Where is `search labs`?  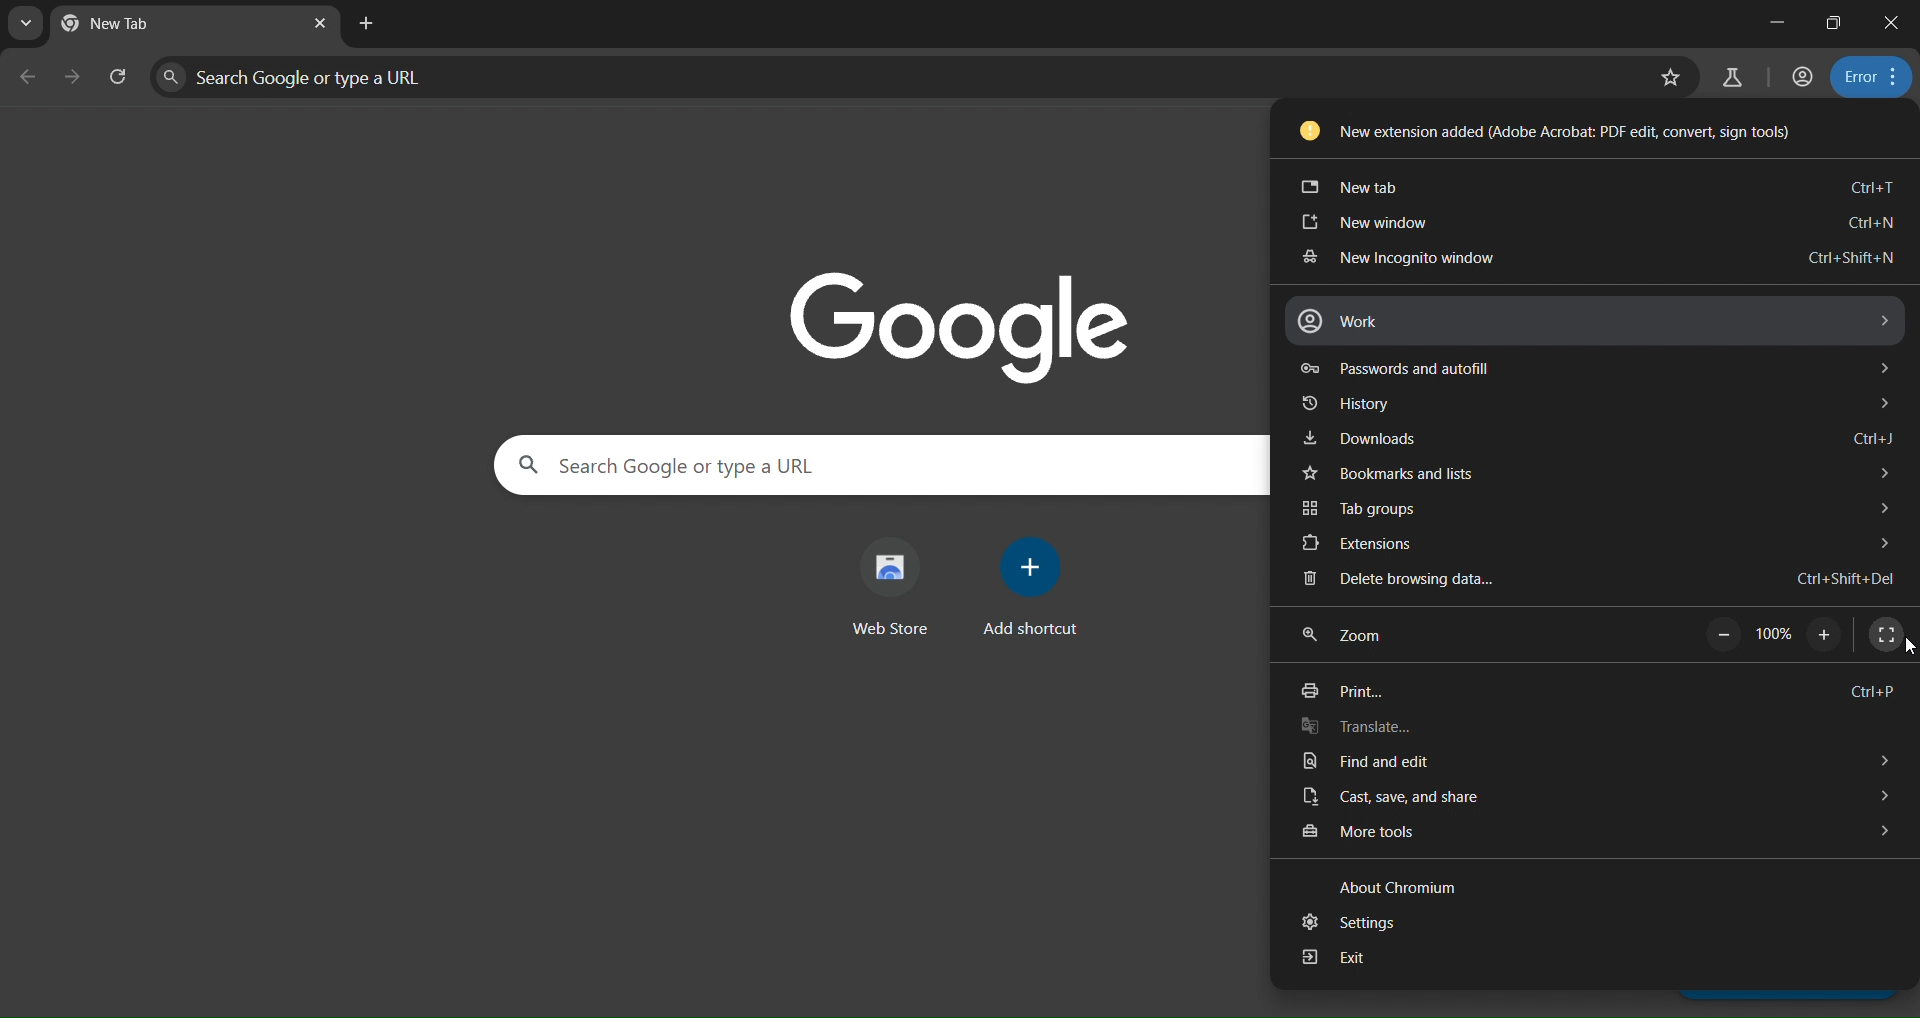
search labs is located at coordinates (1730, 77).